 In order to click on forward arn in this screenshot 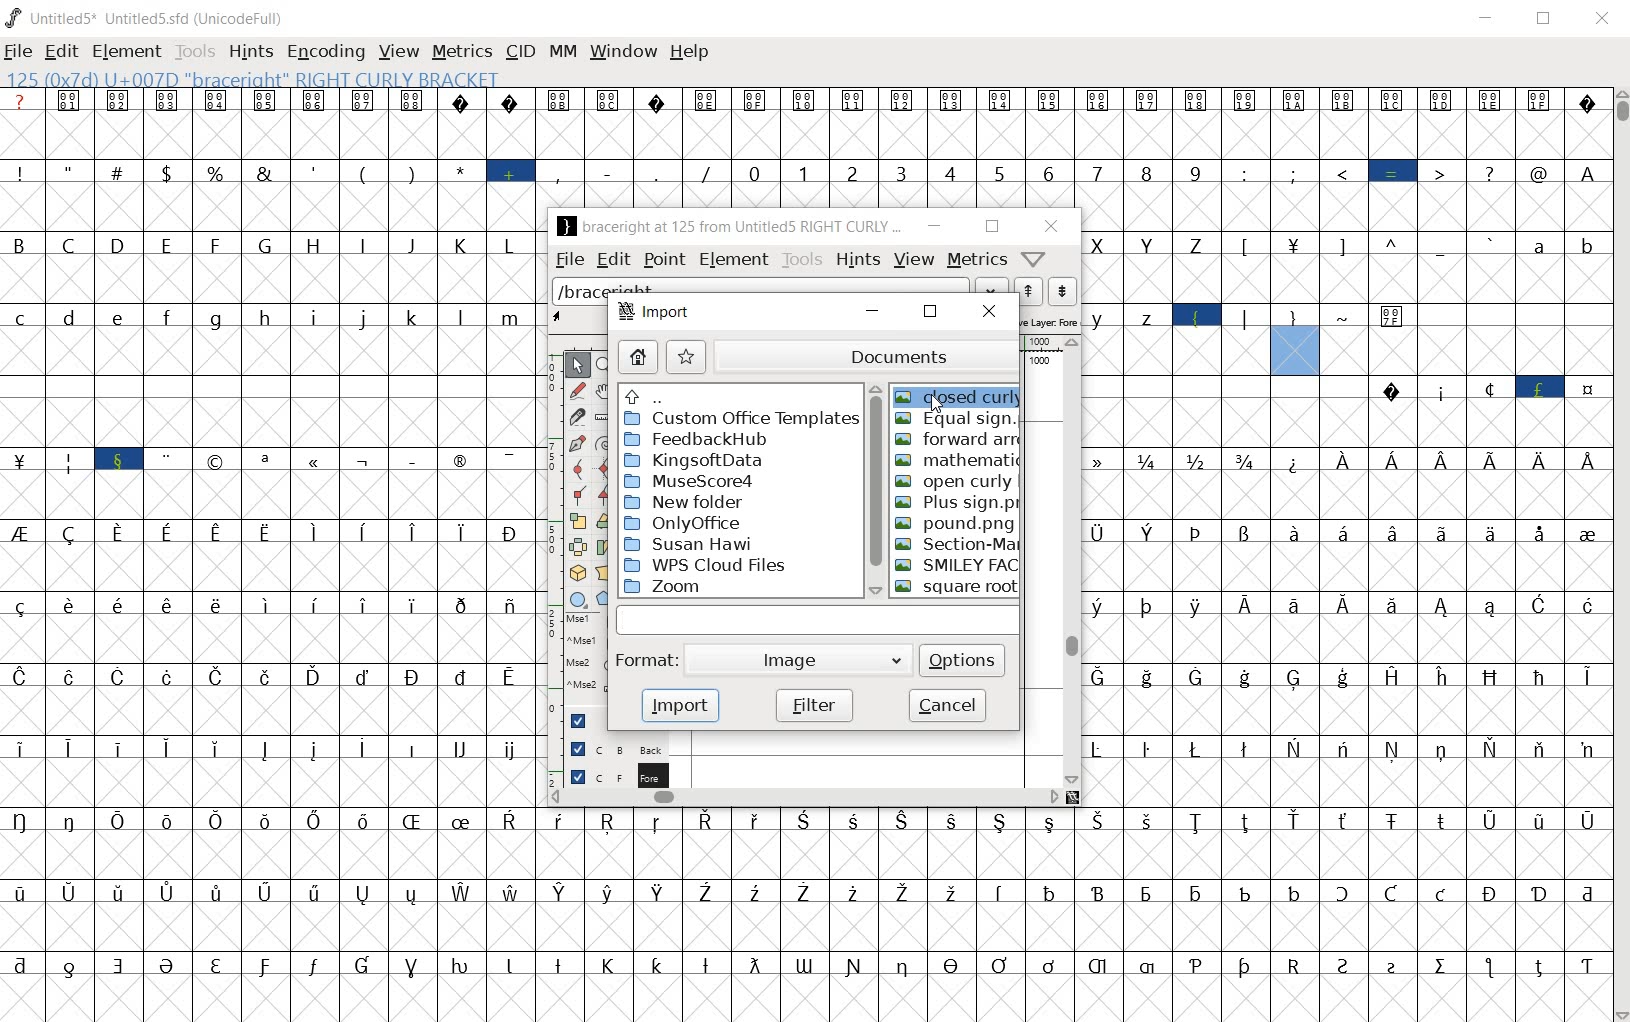, I will do `click(958, 440)`.